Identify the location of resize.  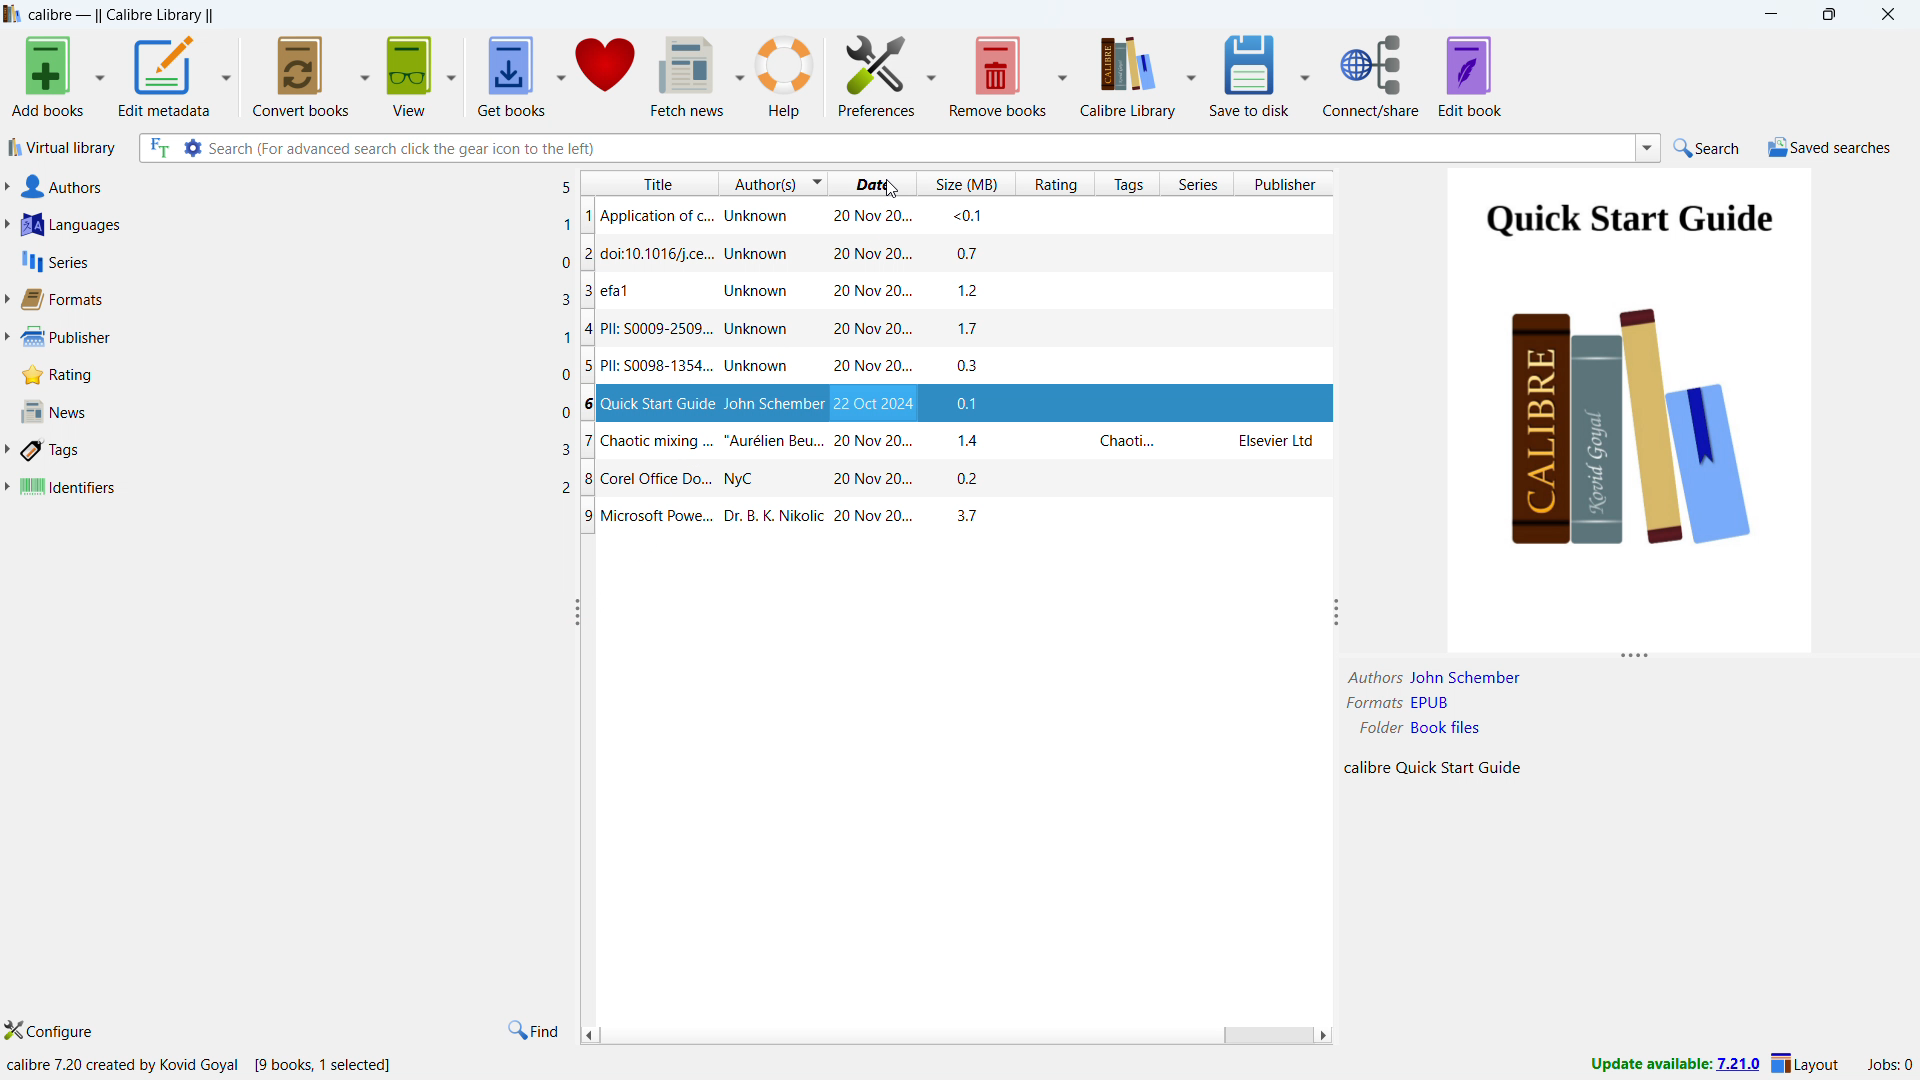
(1637, 657).